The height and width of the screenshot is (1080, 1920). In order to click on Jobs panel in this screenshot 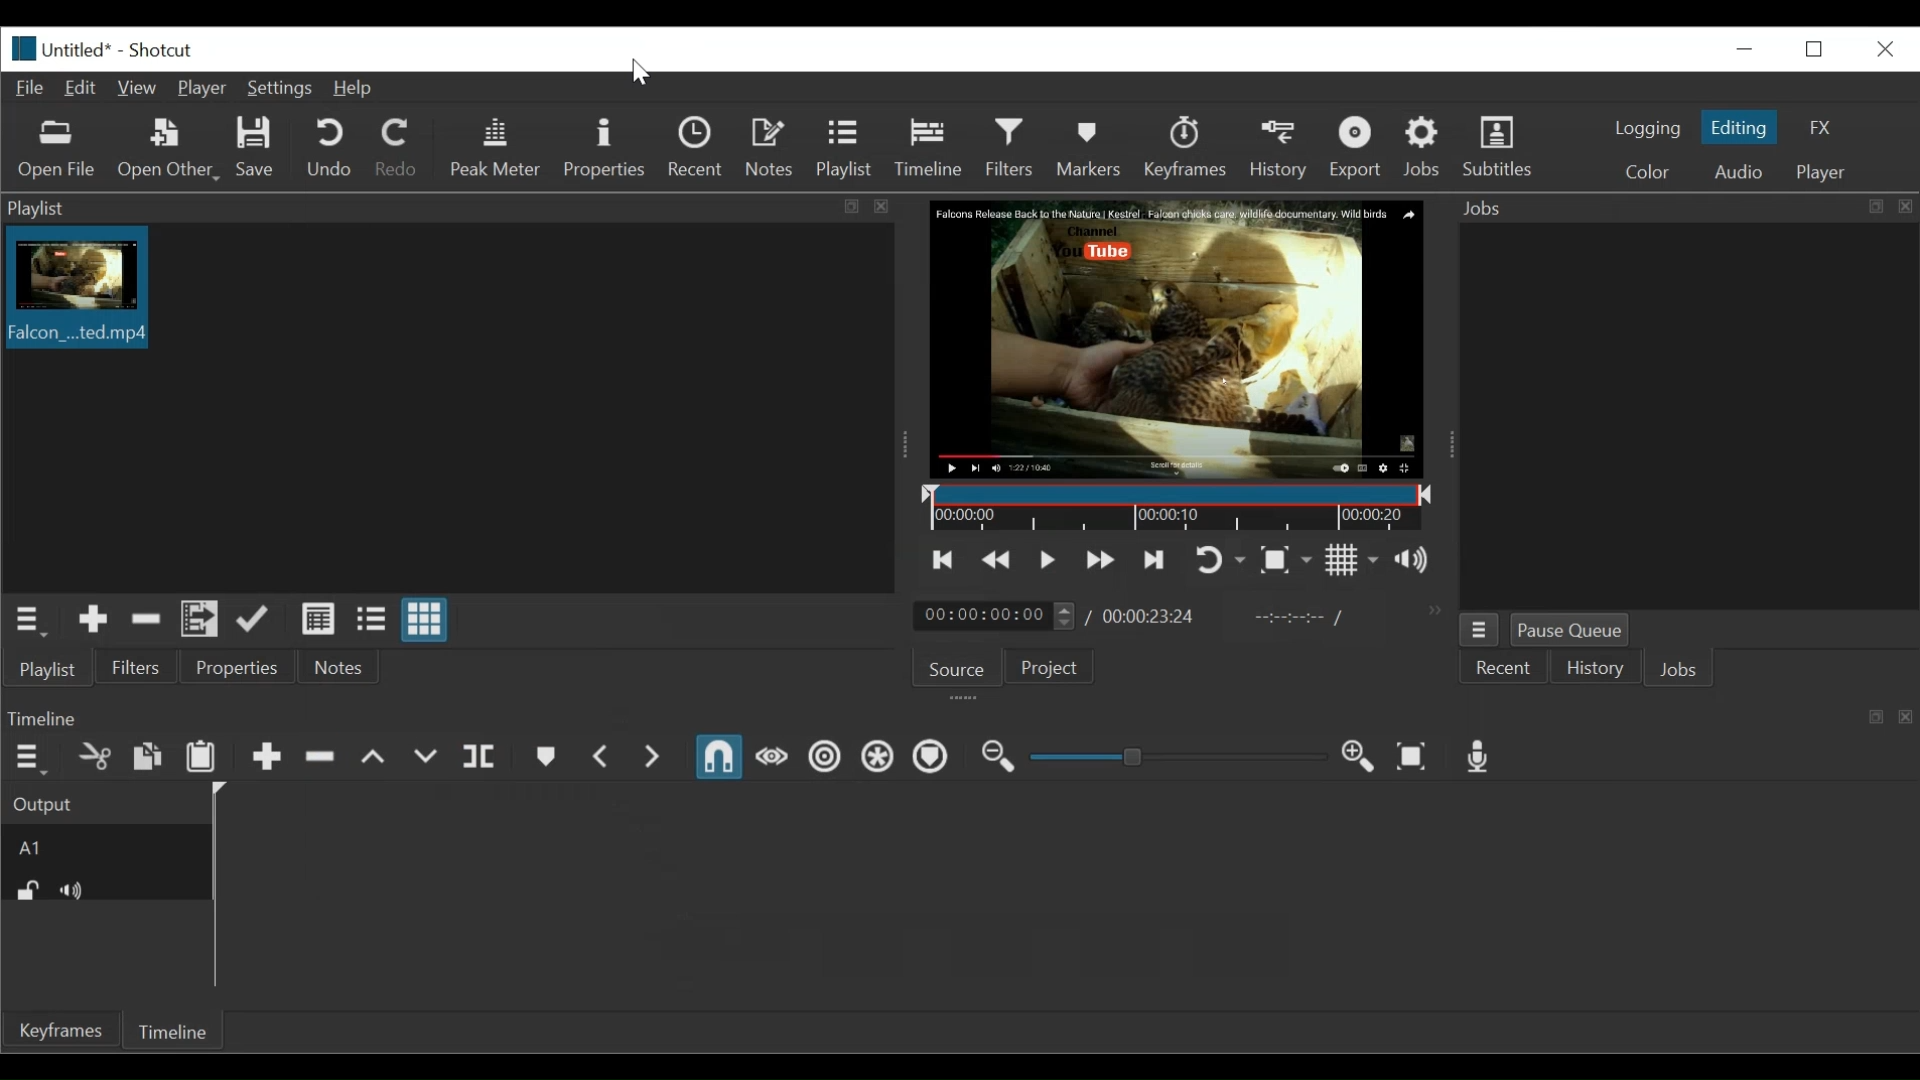, I will do `click(1685, 211)`.